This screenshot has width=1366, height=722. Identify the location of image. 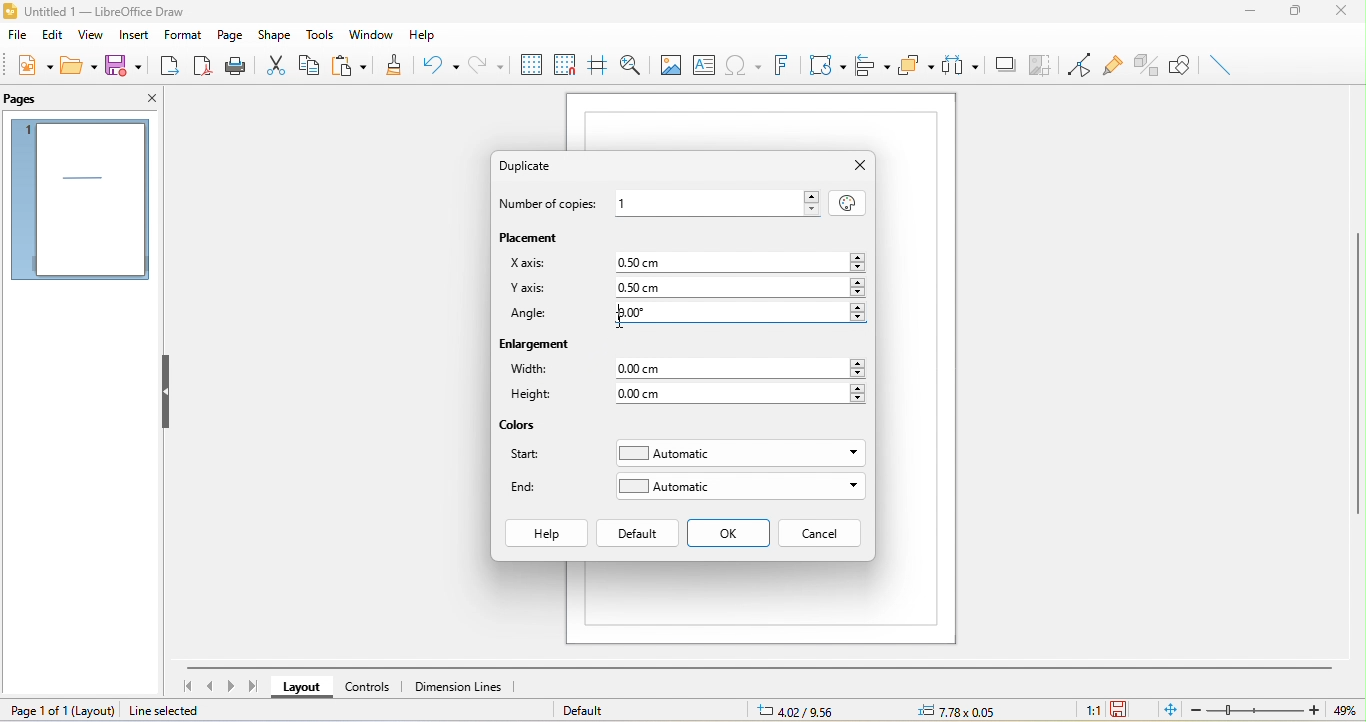
(669, 63).